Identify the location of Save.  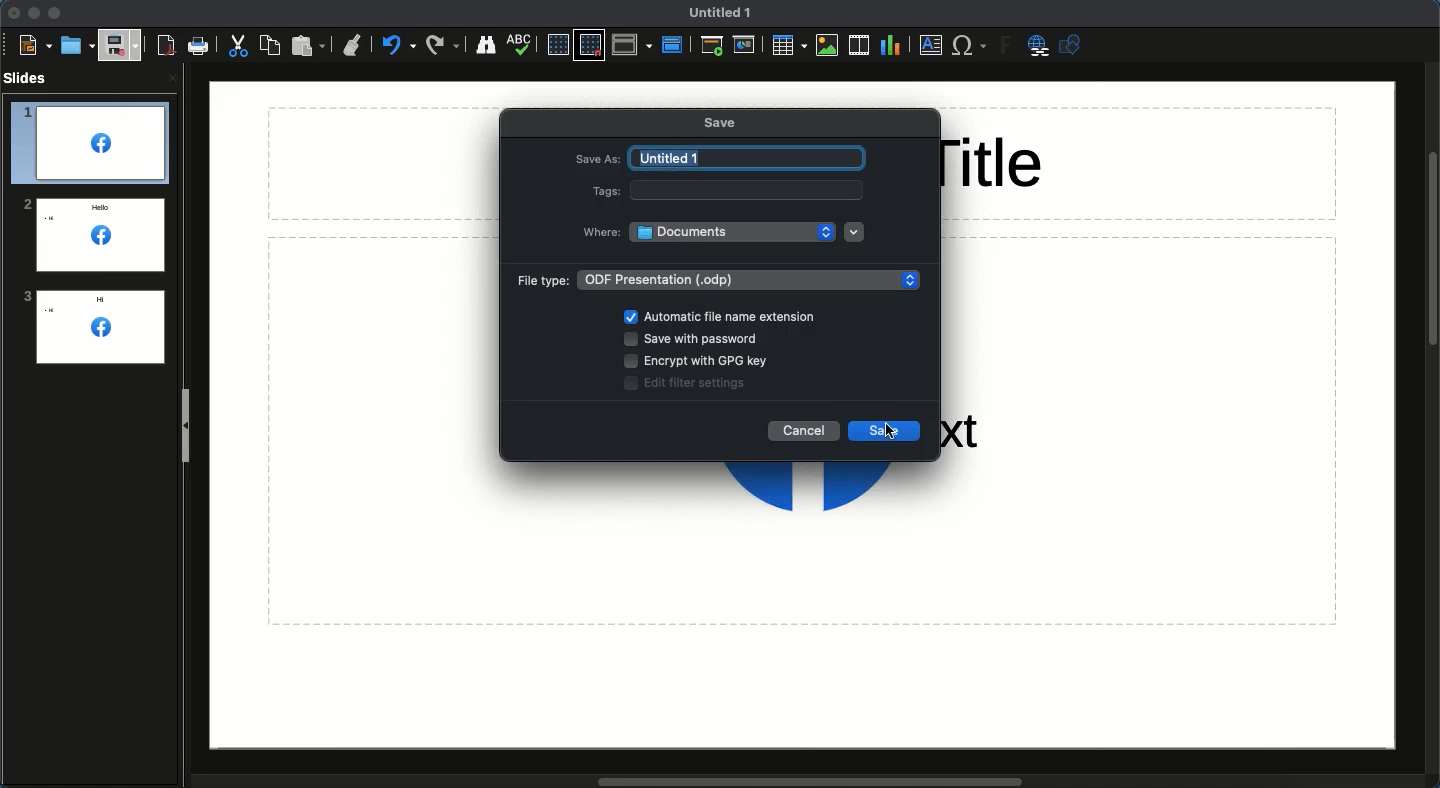
(722, 121).